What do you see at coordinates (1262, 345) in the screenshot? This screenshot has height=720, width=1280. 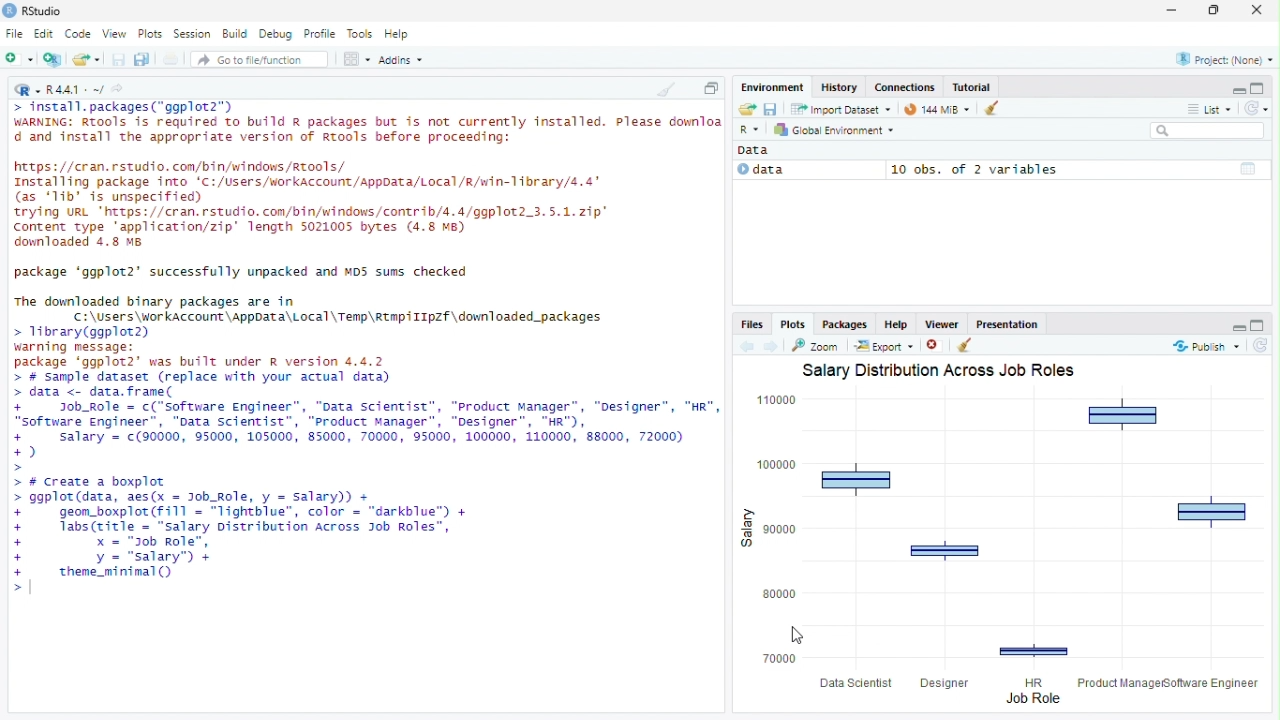 I see `refresh current plot` at bounding box center [1262, 345].